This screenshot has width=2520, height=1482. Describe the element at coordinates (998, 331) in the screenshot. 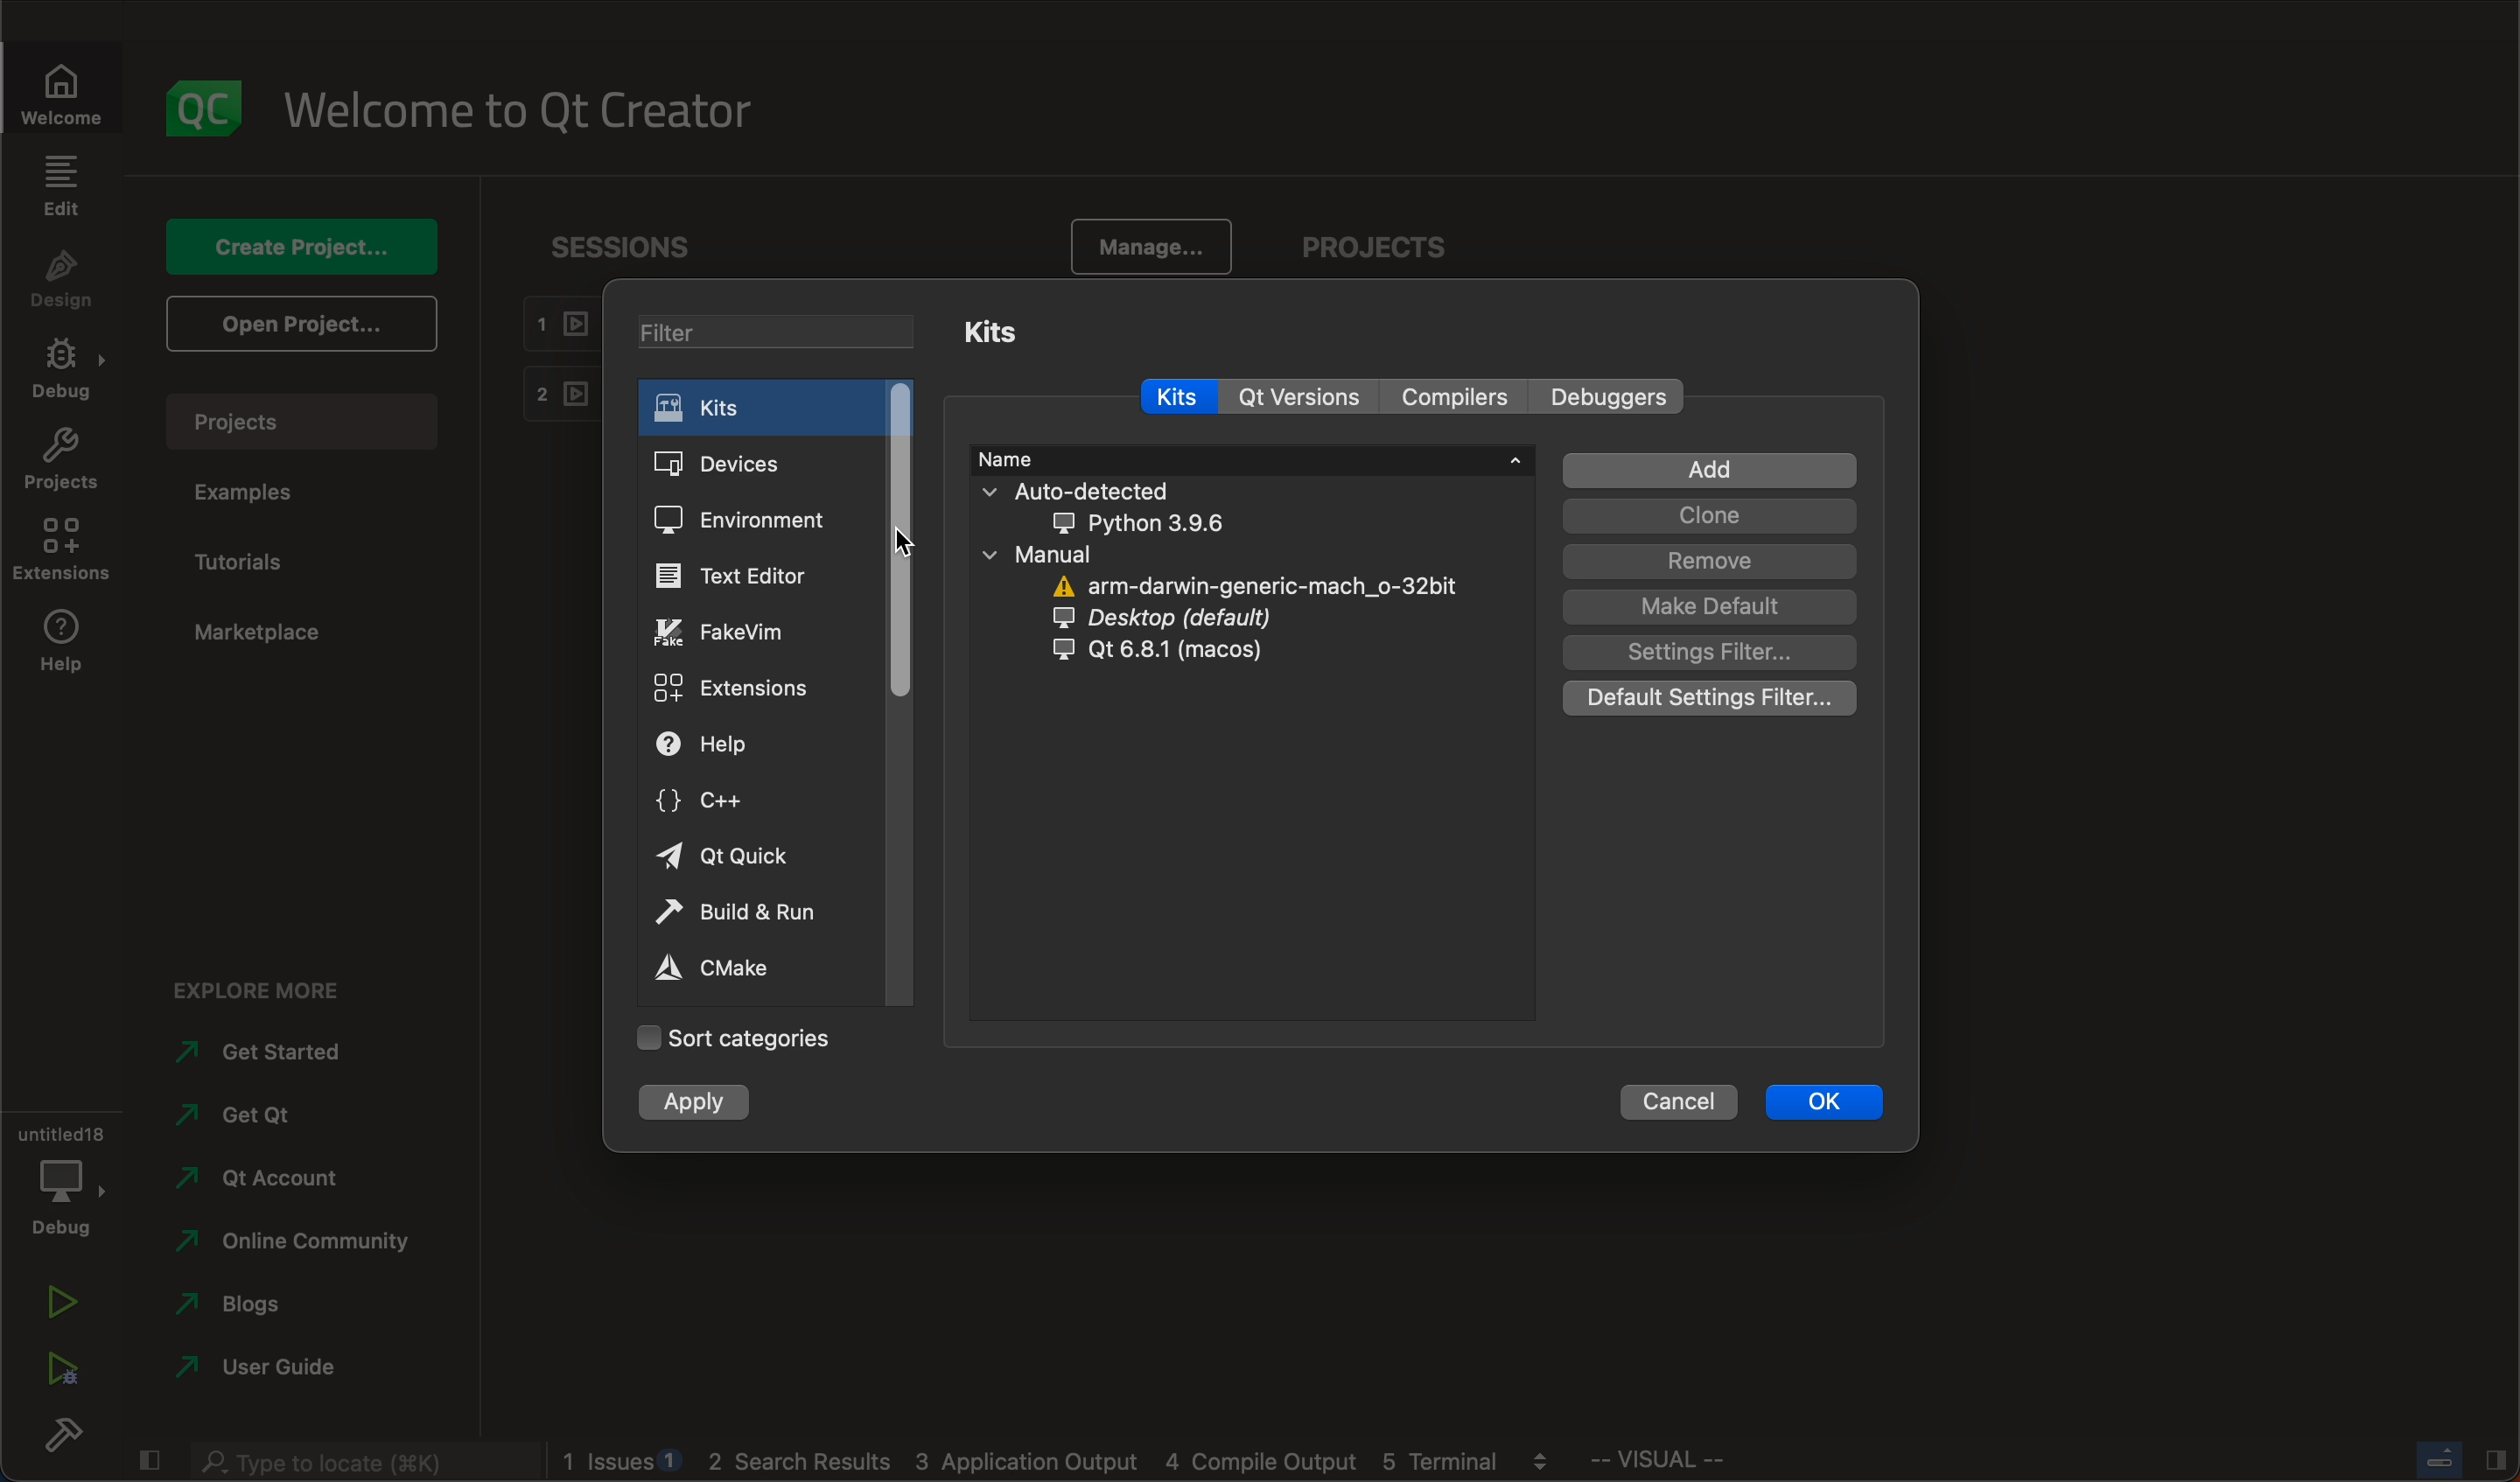

I see `kits` at that location.